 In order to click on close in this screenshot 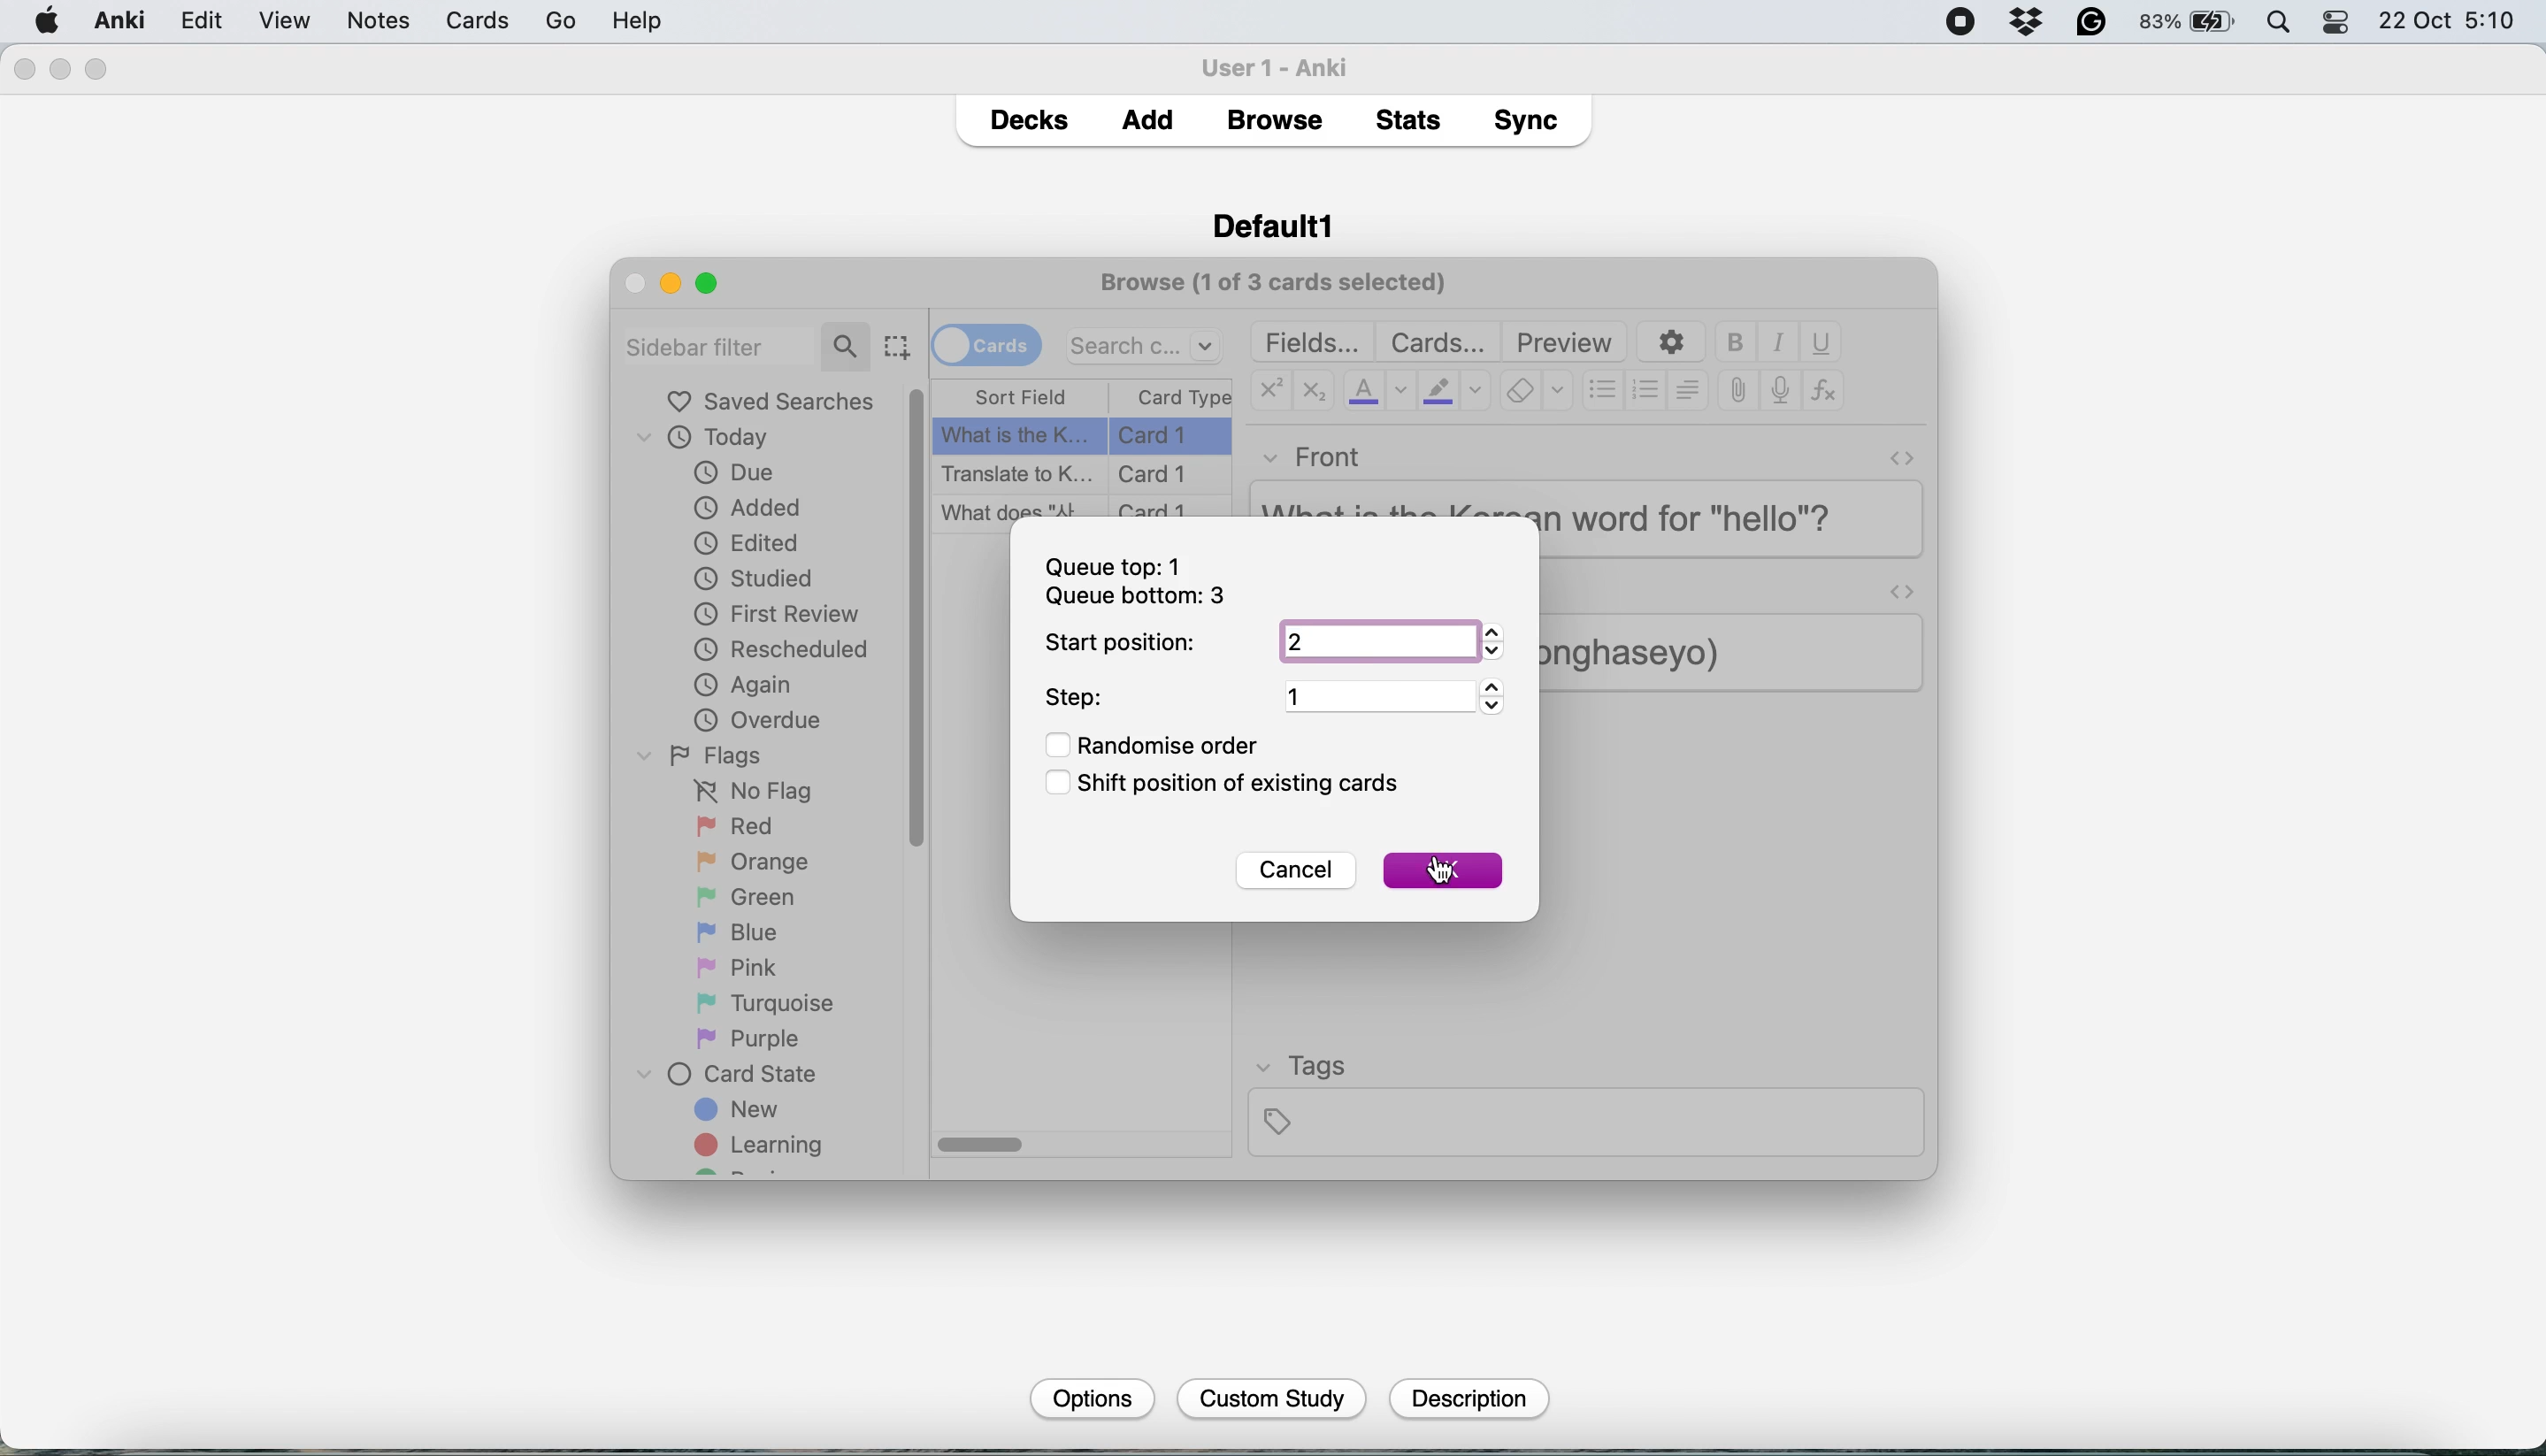, I will do `click(635, 282)`.